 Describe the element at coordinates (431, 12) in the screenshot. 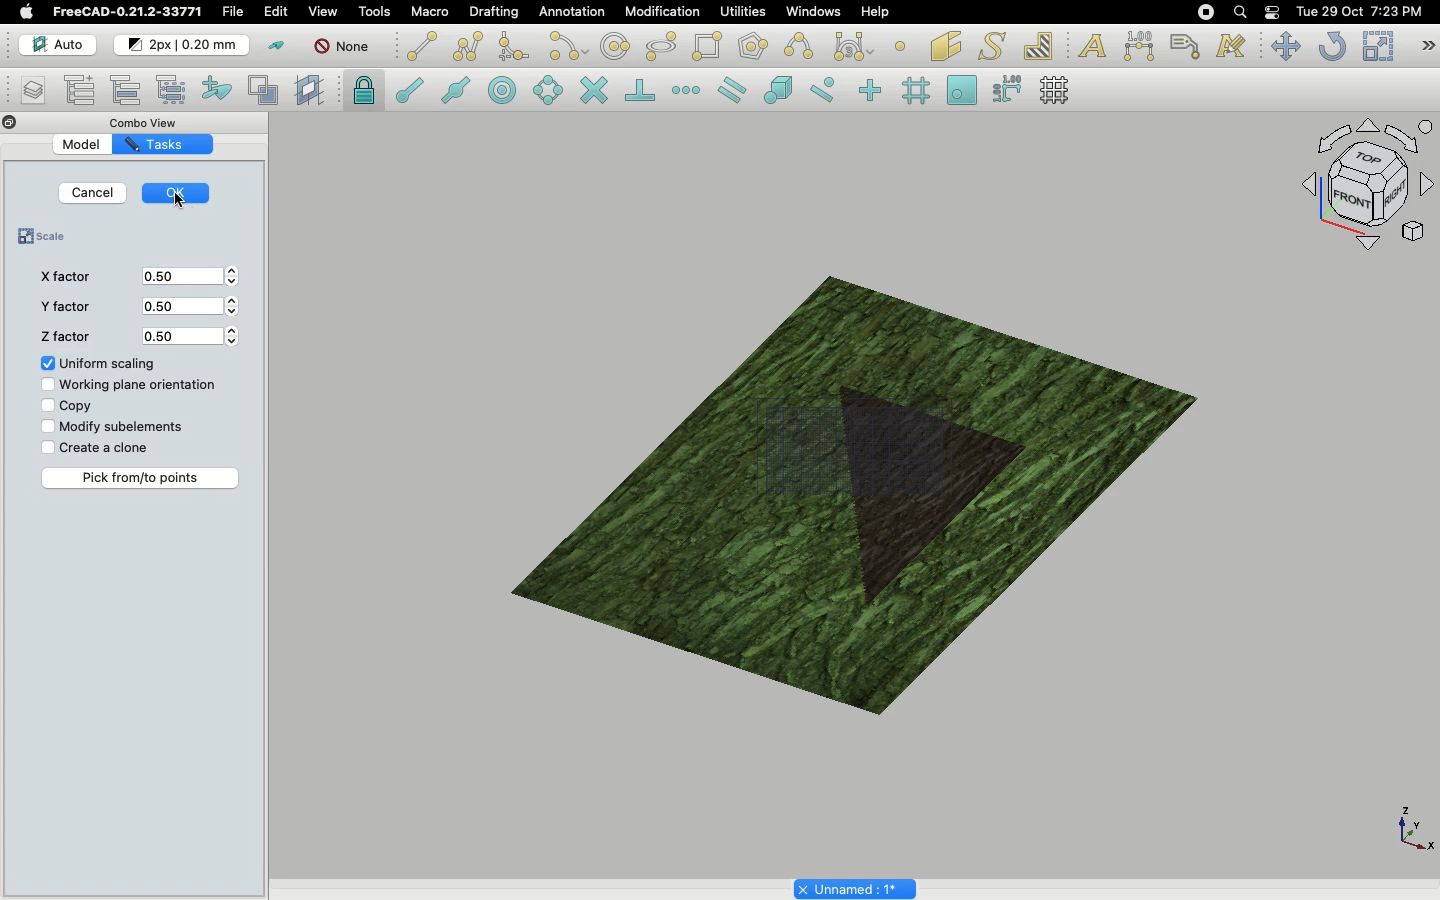

I see `Macro` at that location.